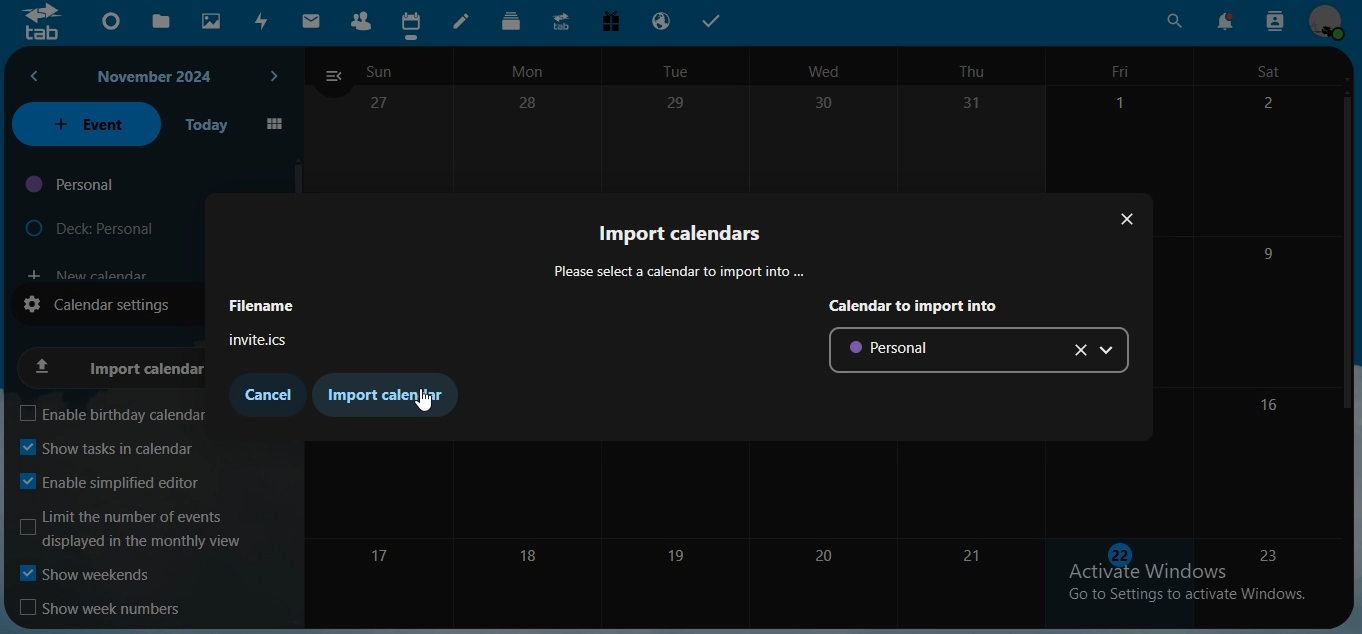 The height and width of the screenshot is (634, 1362). Describe the element at coordinates (119, 414) in the screenshot. I see `enable birthday calendar` at that location.